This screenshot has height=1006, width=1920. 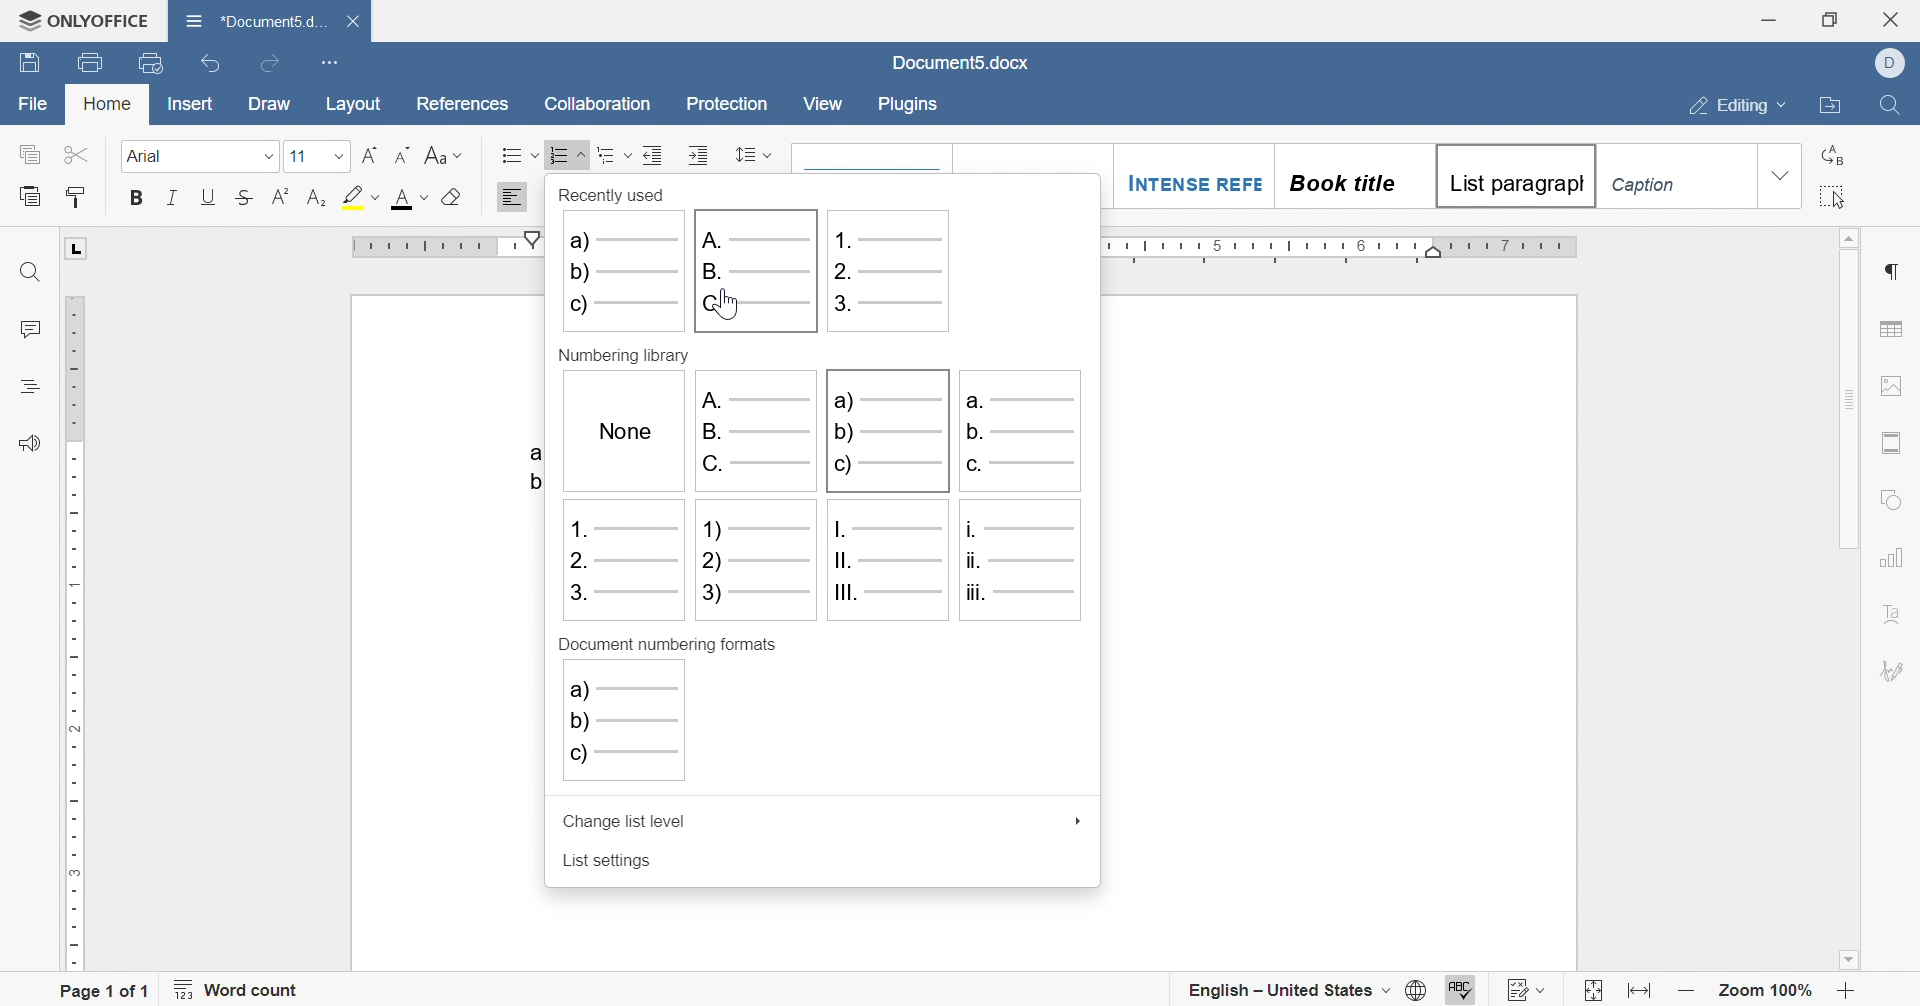 I want to click on *document5.docx, so click(x=256, y=19).